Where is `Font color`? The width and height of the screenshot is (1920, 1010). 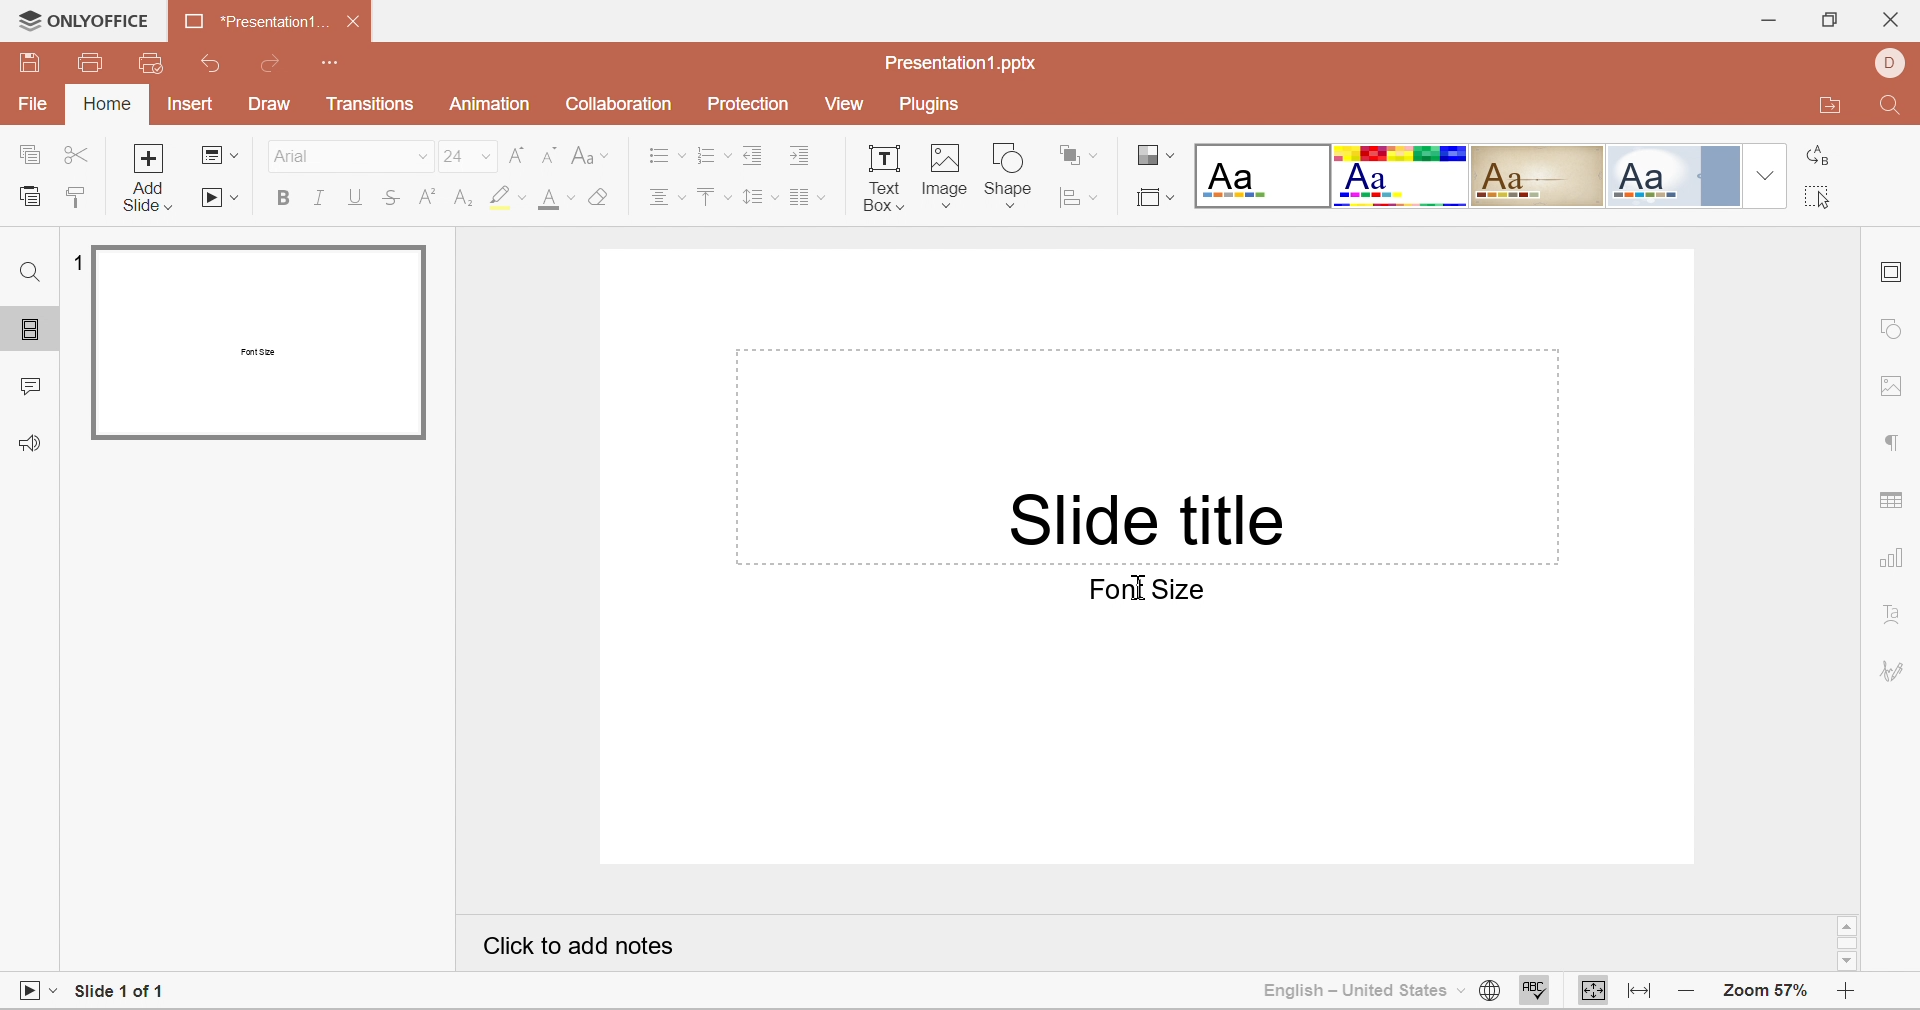
Font color is located at coordinates (557, 201).